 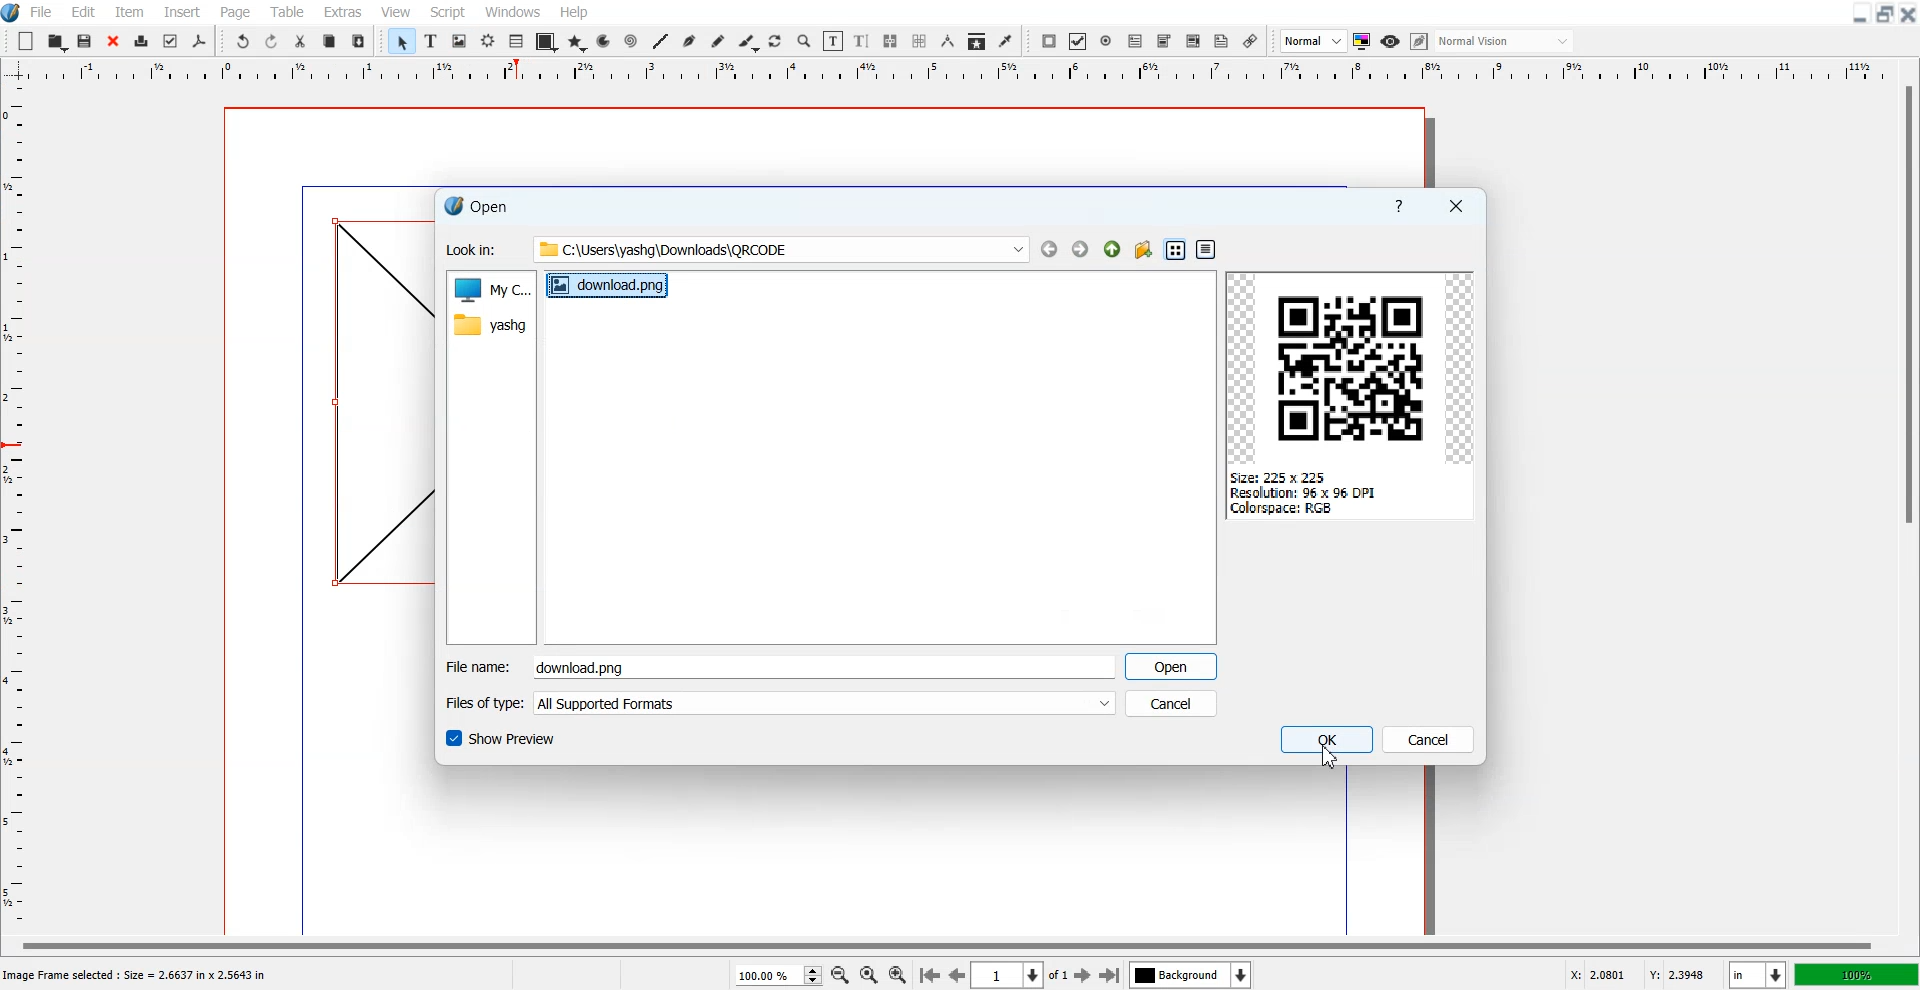 What do you see at coordinates (1314, 493) in the screenshot?
I see `Size: 225 x 225
Resolution: 96 x 96 DPI
Colorspace: RGB` at bounding box center [1314, 493].